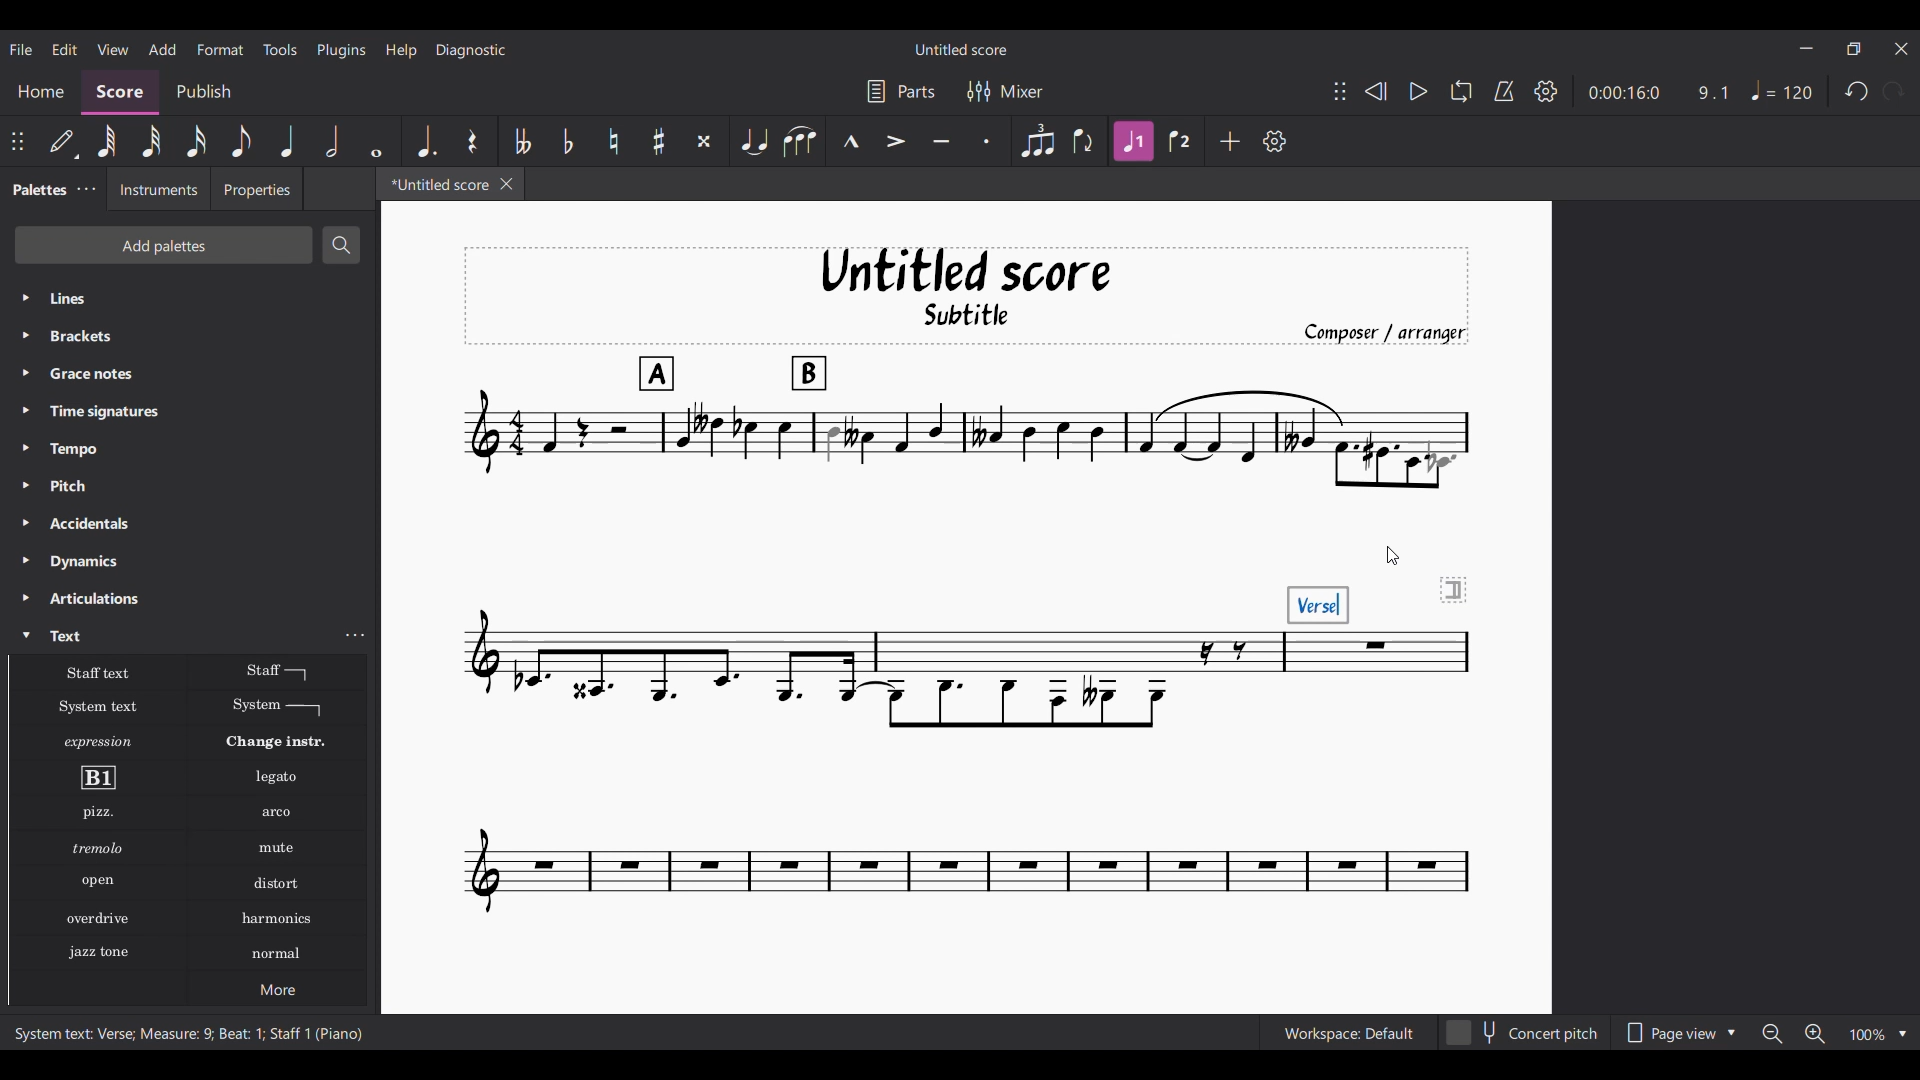  I want to click on Tie, so click(753, 140).